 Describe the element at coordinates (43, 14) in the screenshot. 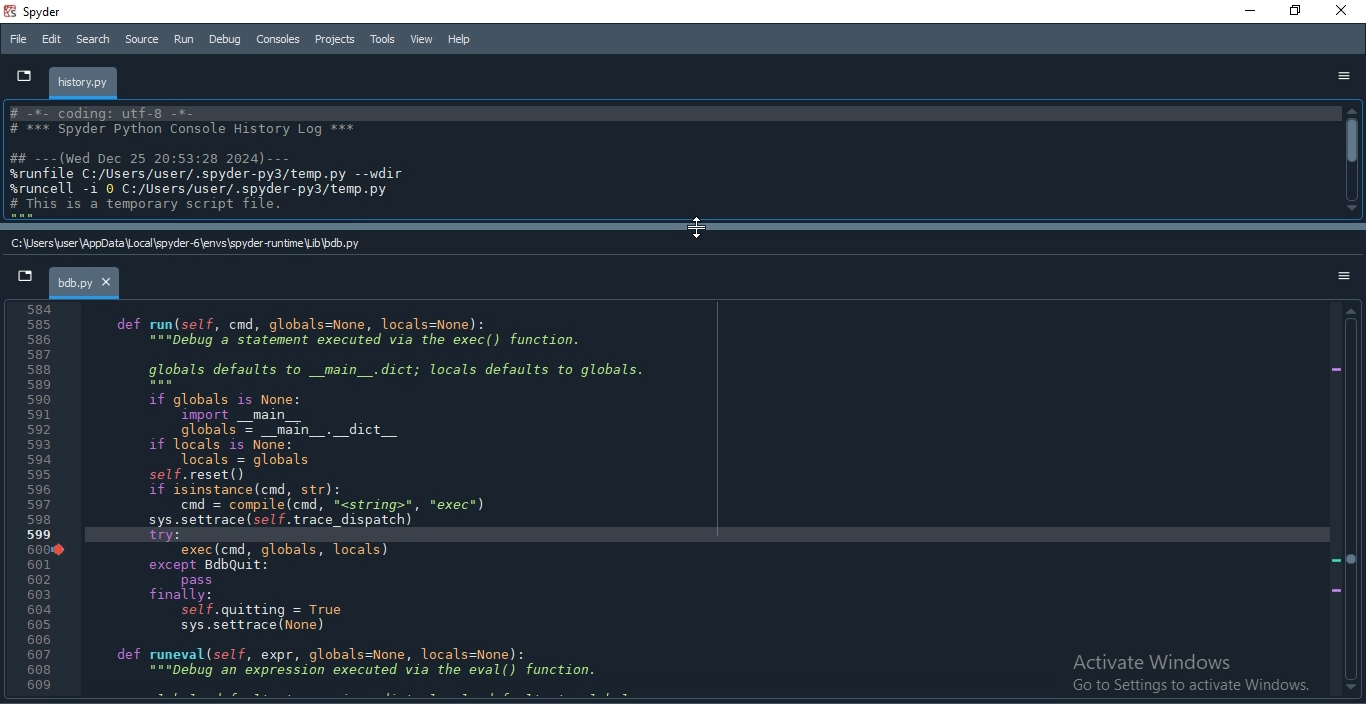

I see `spyder` at that location.